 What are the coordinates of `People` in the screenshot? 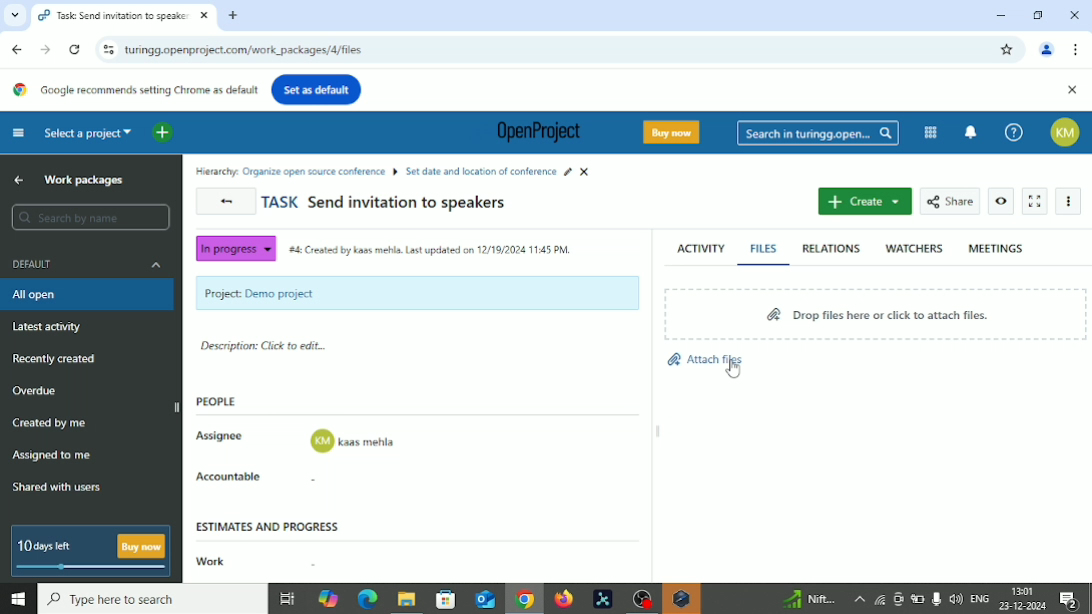 It's located at (223, 403).